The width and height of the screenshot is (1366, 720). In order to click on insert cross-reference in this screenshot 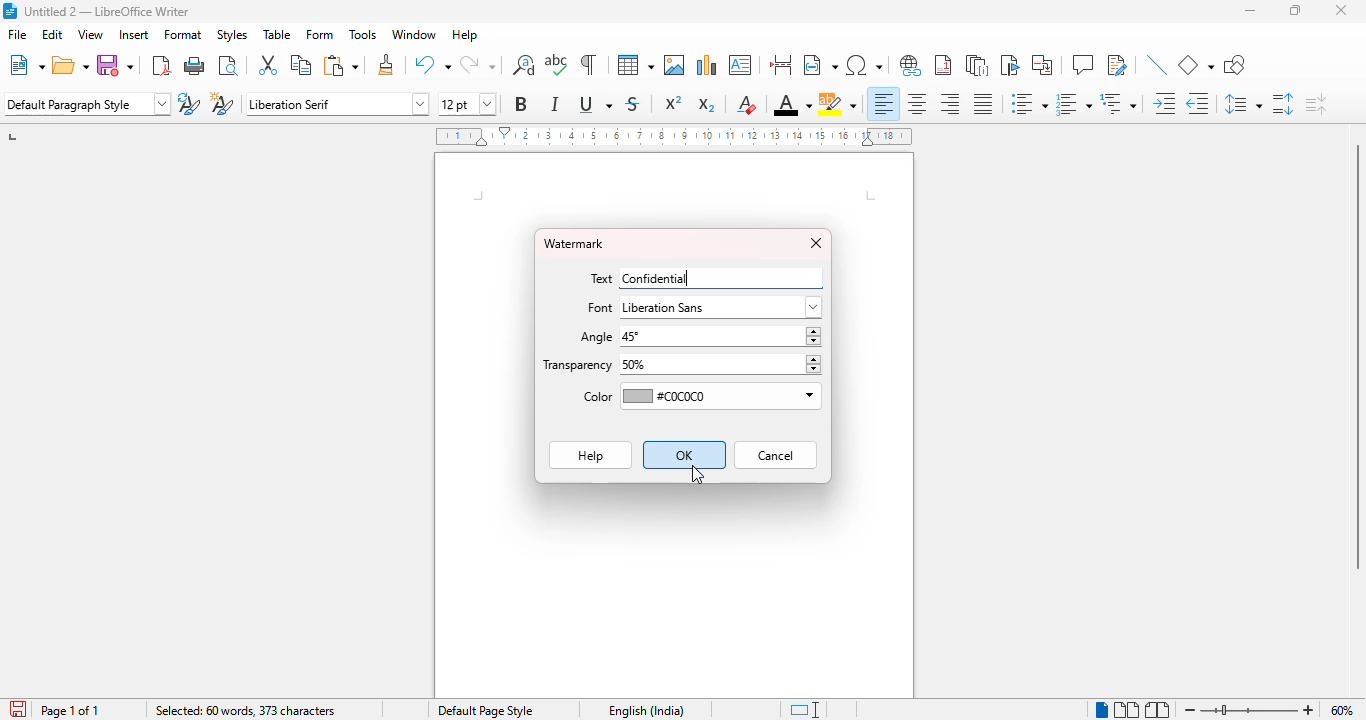, I will do `click(1041, 65)`.